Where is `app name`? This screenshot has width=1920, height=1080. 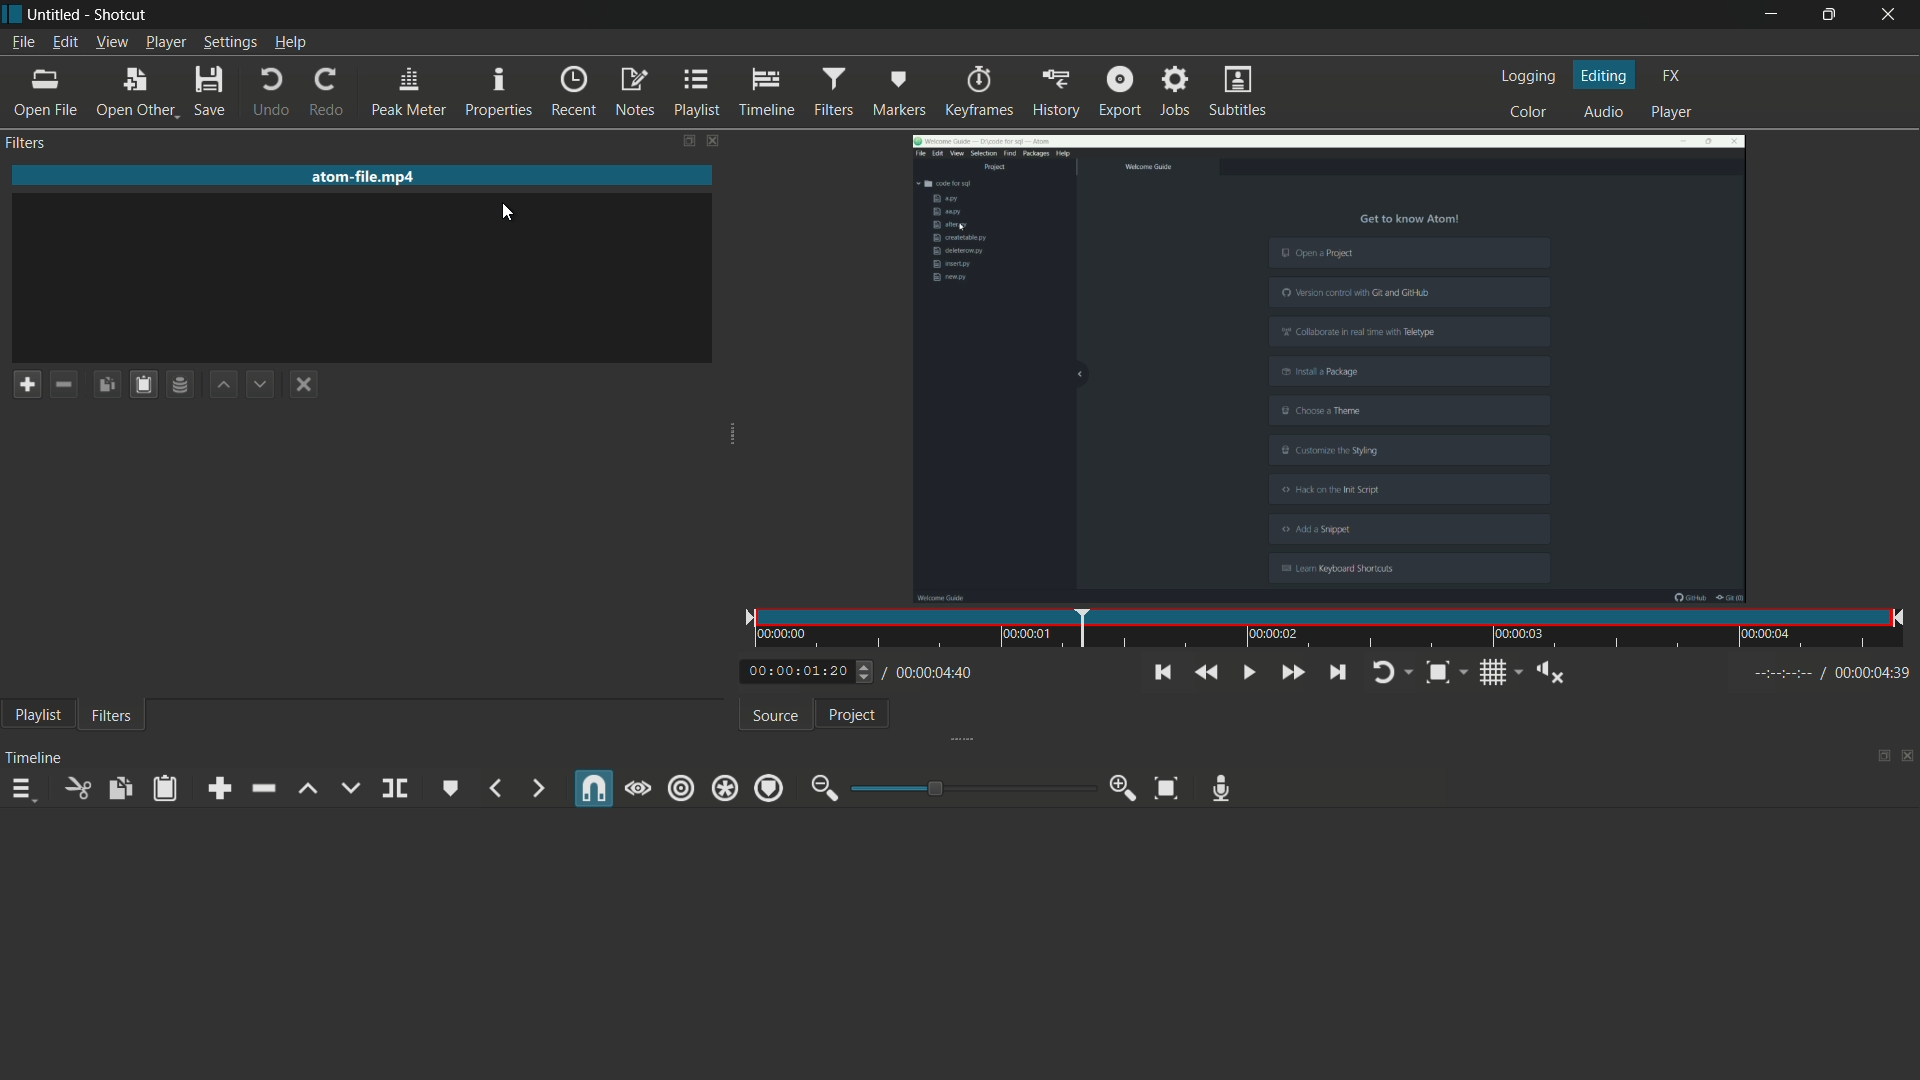
app name is located at coordinates (123, 14).